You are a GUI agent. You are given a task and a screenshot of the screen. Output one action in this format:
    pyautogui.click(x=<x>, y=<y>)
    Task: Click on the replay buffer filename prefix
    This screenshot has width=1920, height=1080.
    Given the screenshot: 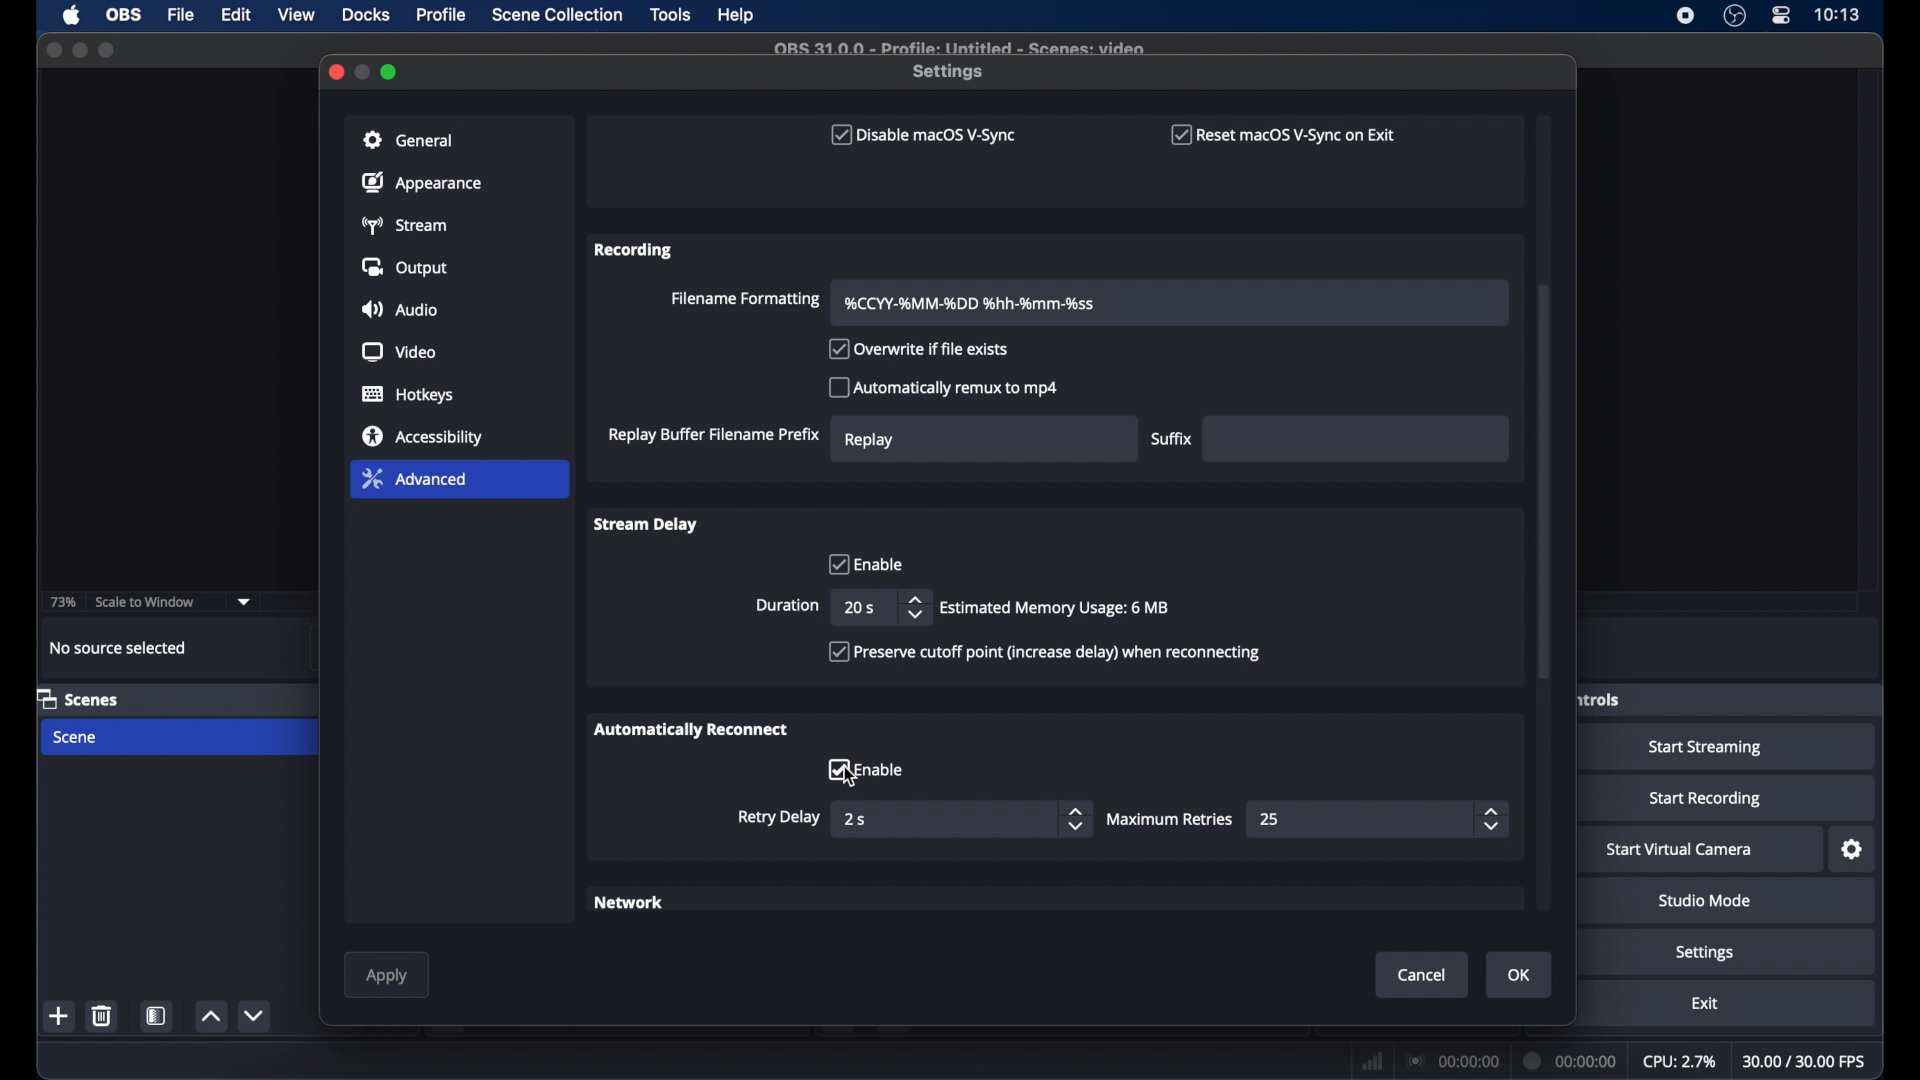 What is the action you would take?
    pyautogui.click(x=713, y=435)
    